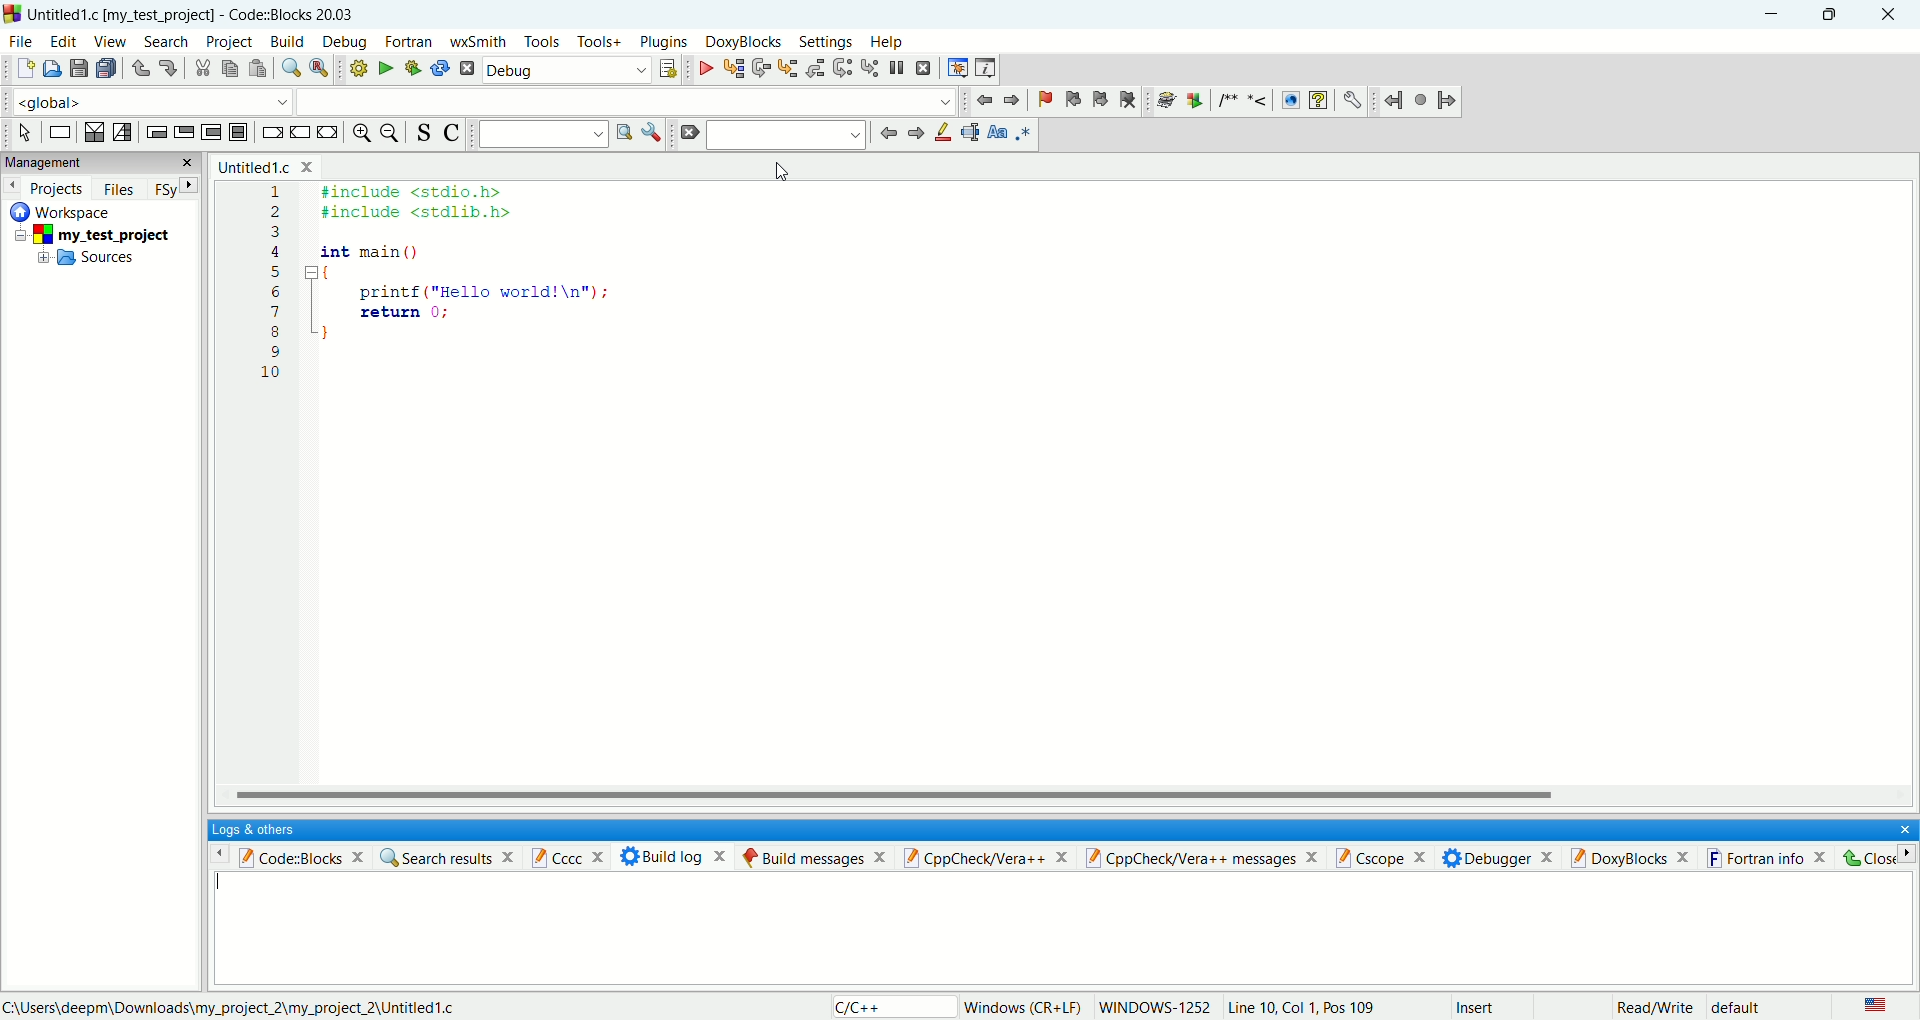  I want to click on code, so click(470, 280).